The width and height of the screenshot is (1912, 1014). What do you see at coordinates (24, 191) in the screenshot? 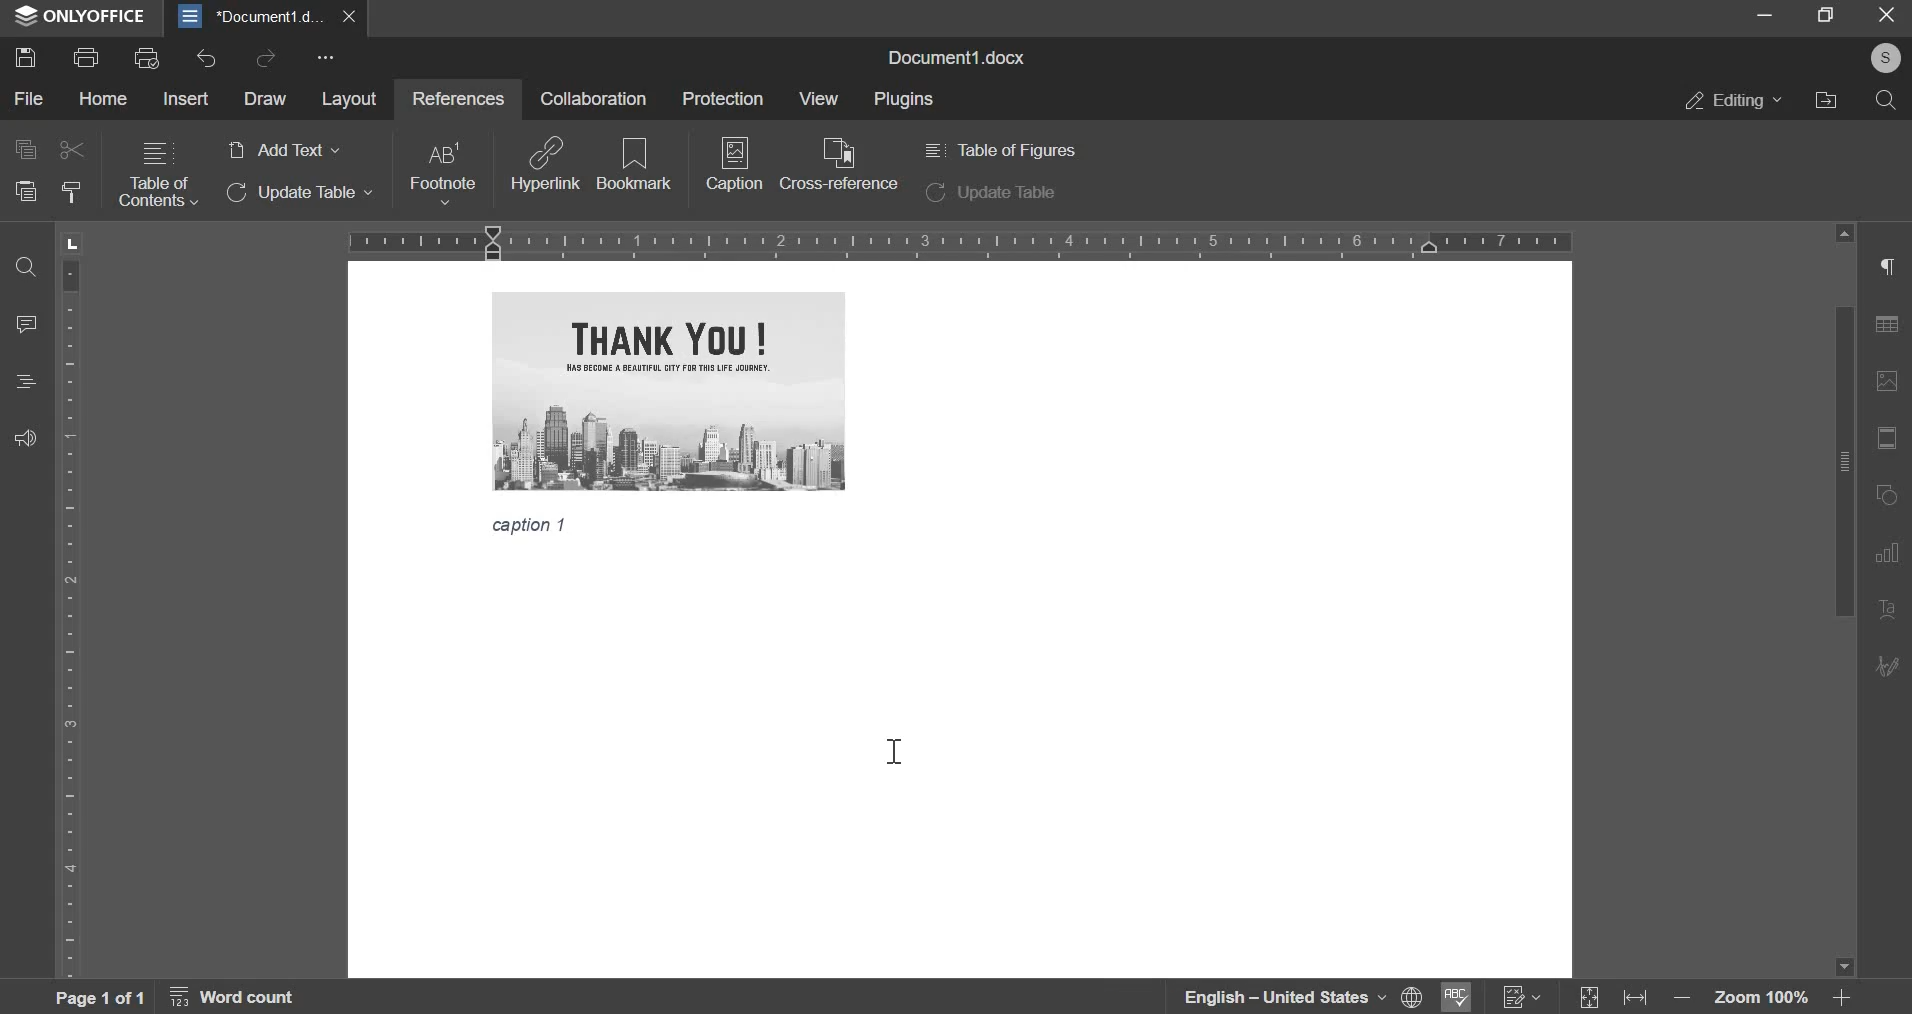
I see `paste` at bounding box center [24, 191].